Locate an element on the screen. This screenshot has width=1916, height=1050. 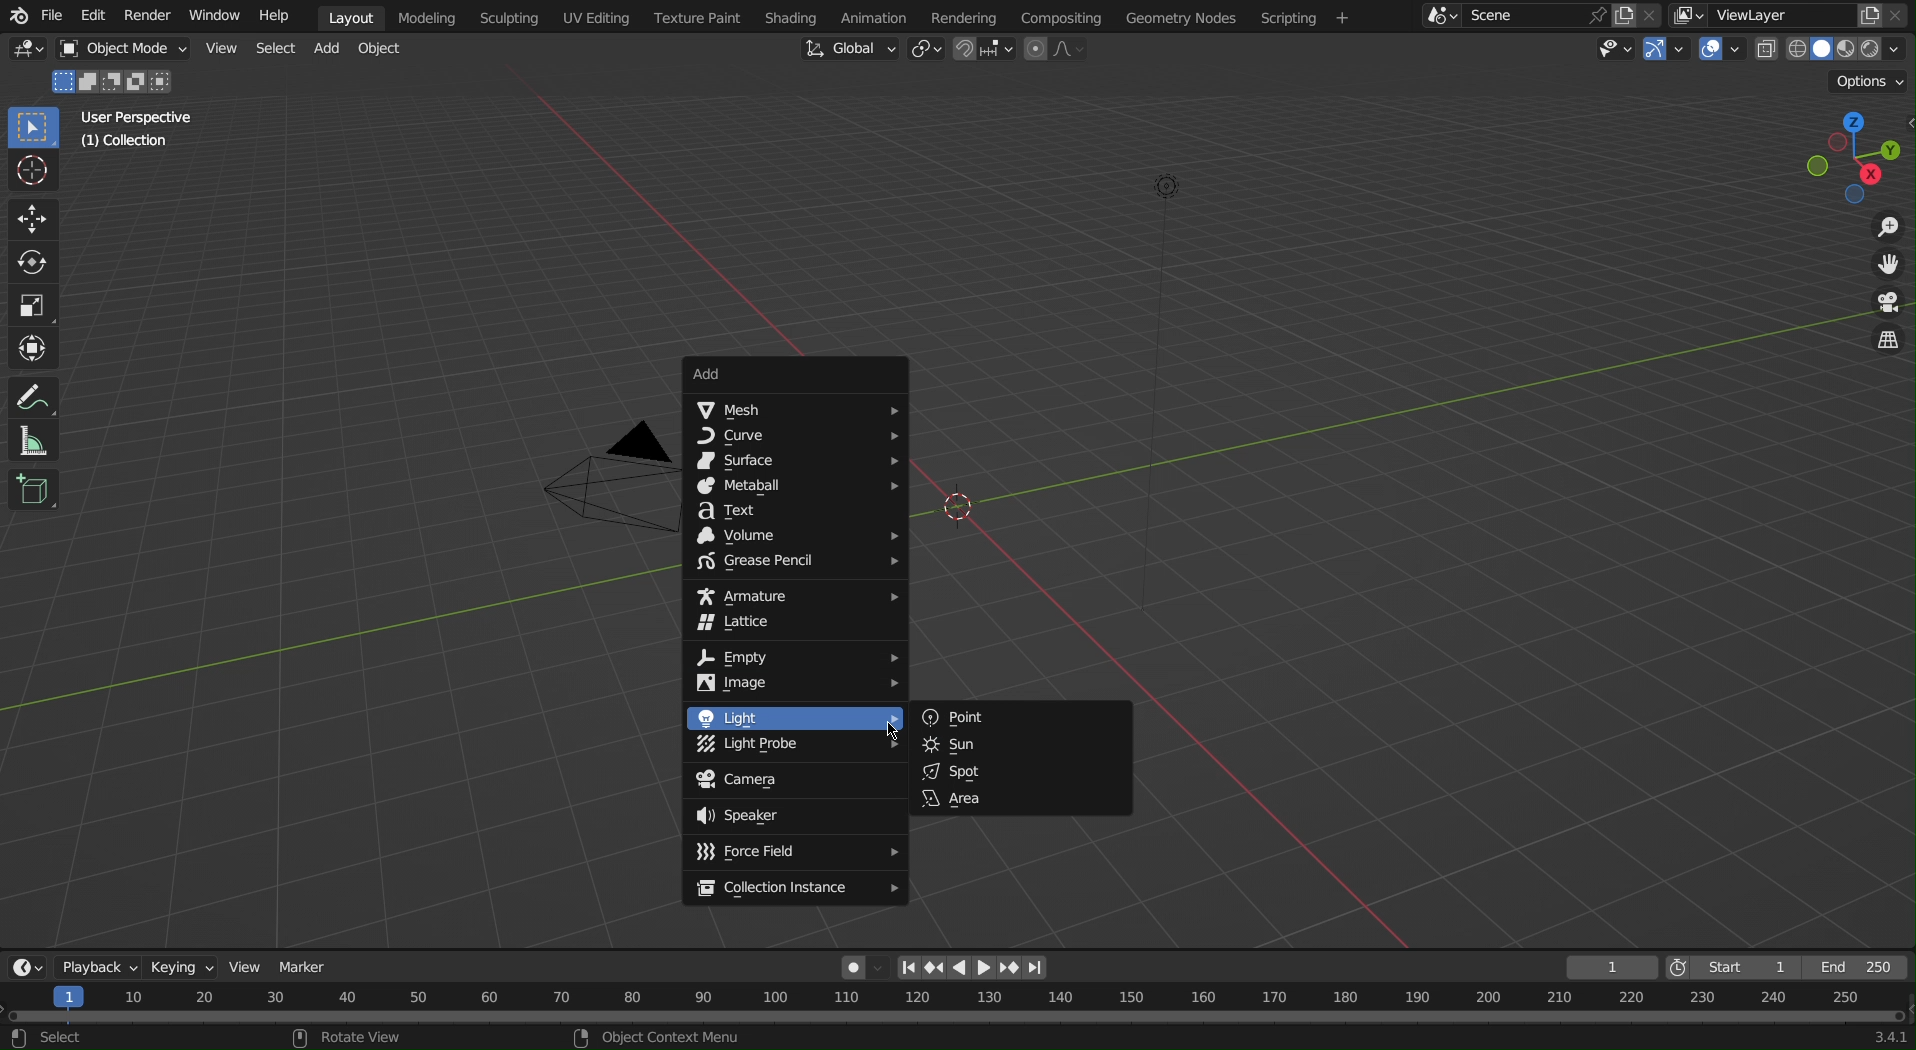
Surface is located at coordinates (793, 462).